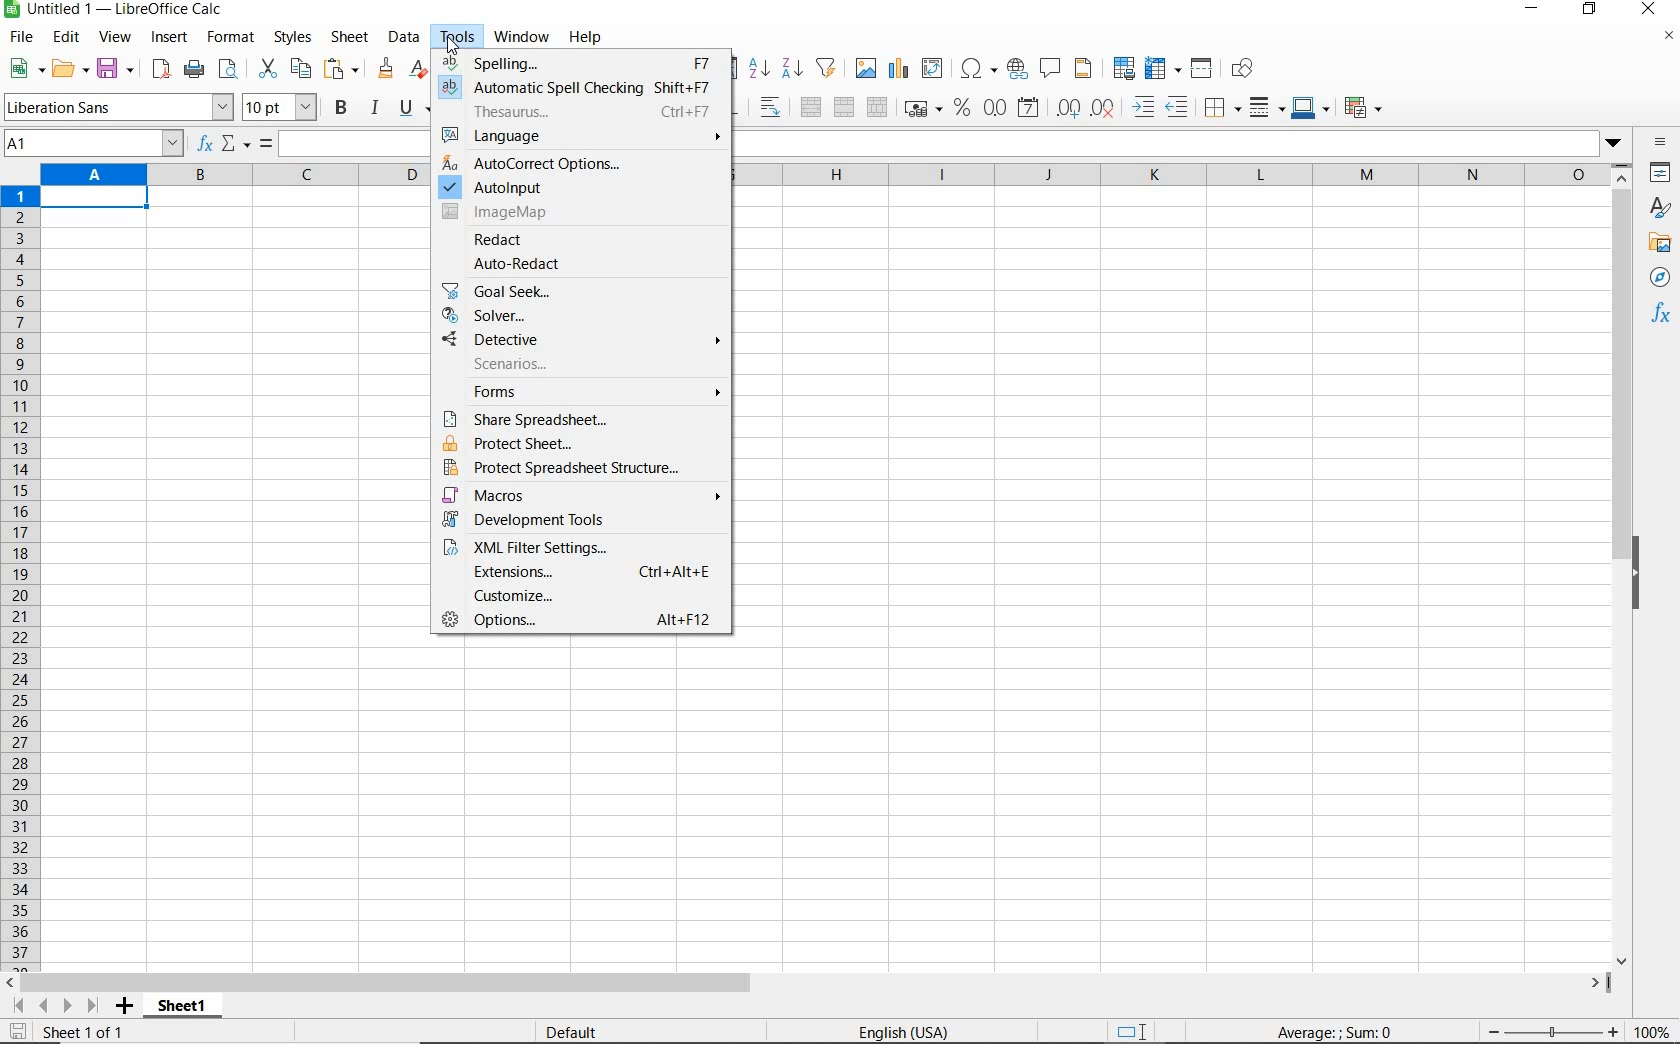 Image resolution: width=1680 pixels, height=1044 pixels. What do you see at coordinates (343, 108) in the screenshot?
I see `bold` at bounding box center [343, 108].